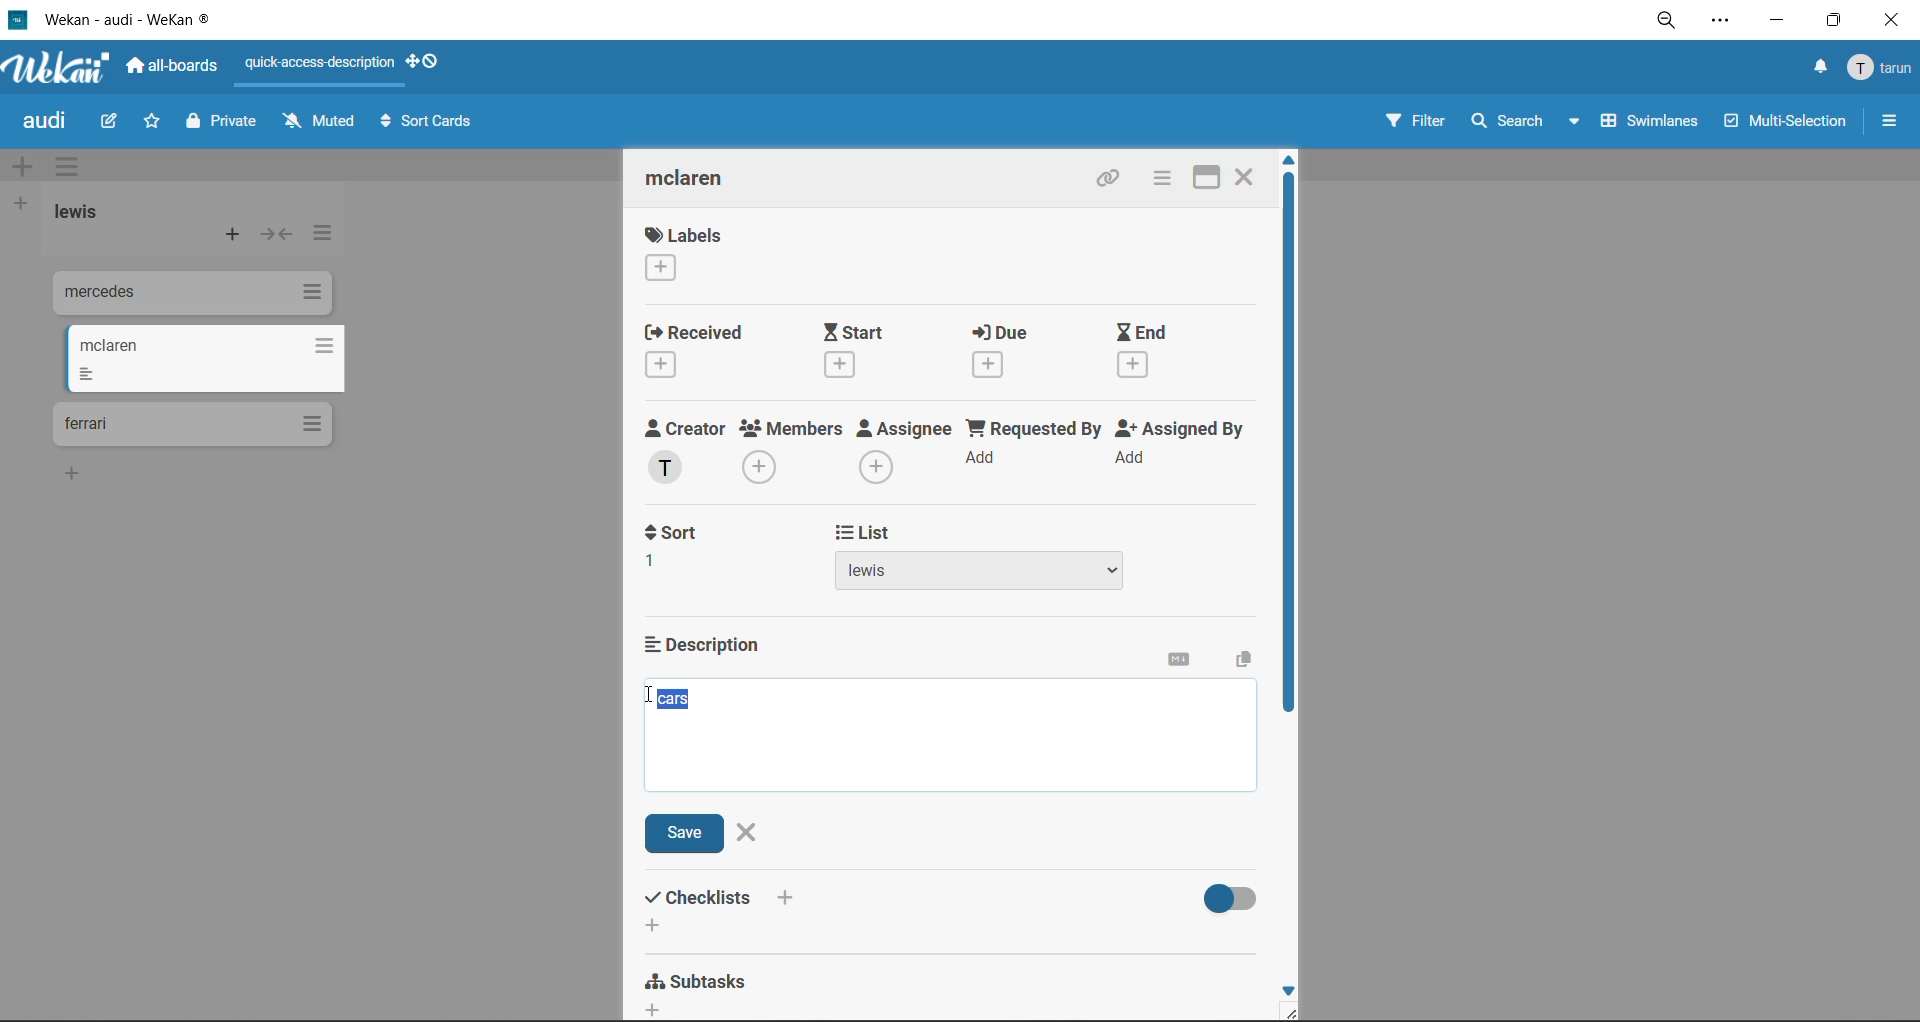 The height and width of the screenshot is (1022, 1920). I want to click on close, so click(1897, 20).